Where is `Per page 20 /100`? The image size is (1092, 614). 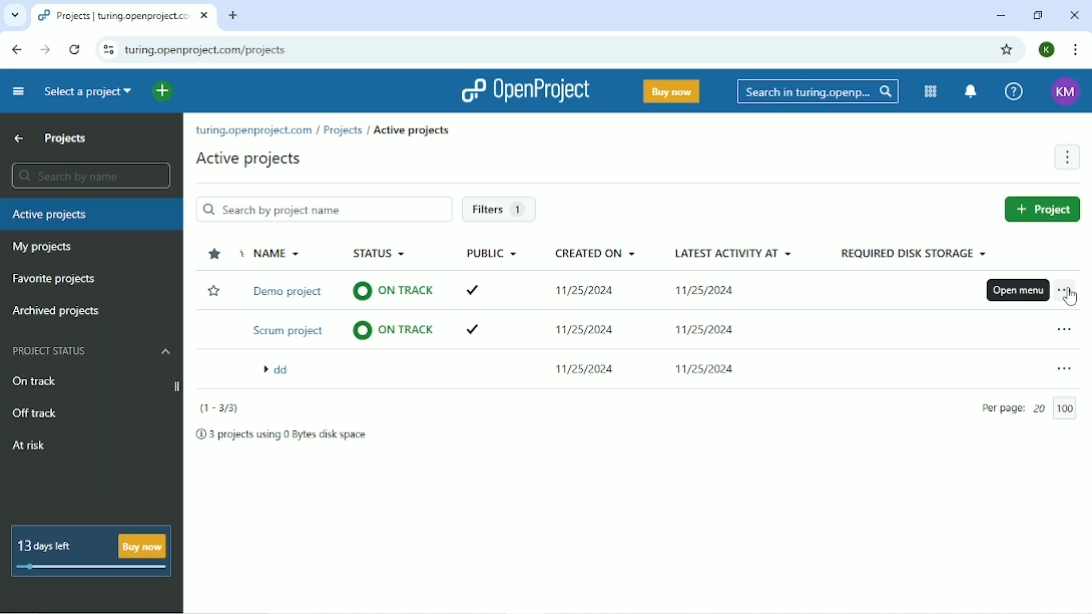
Per page 20 /100 is located at coordinates (1033, 408).